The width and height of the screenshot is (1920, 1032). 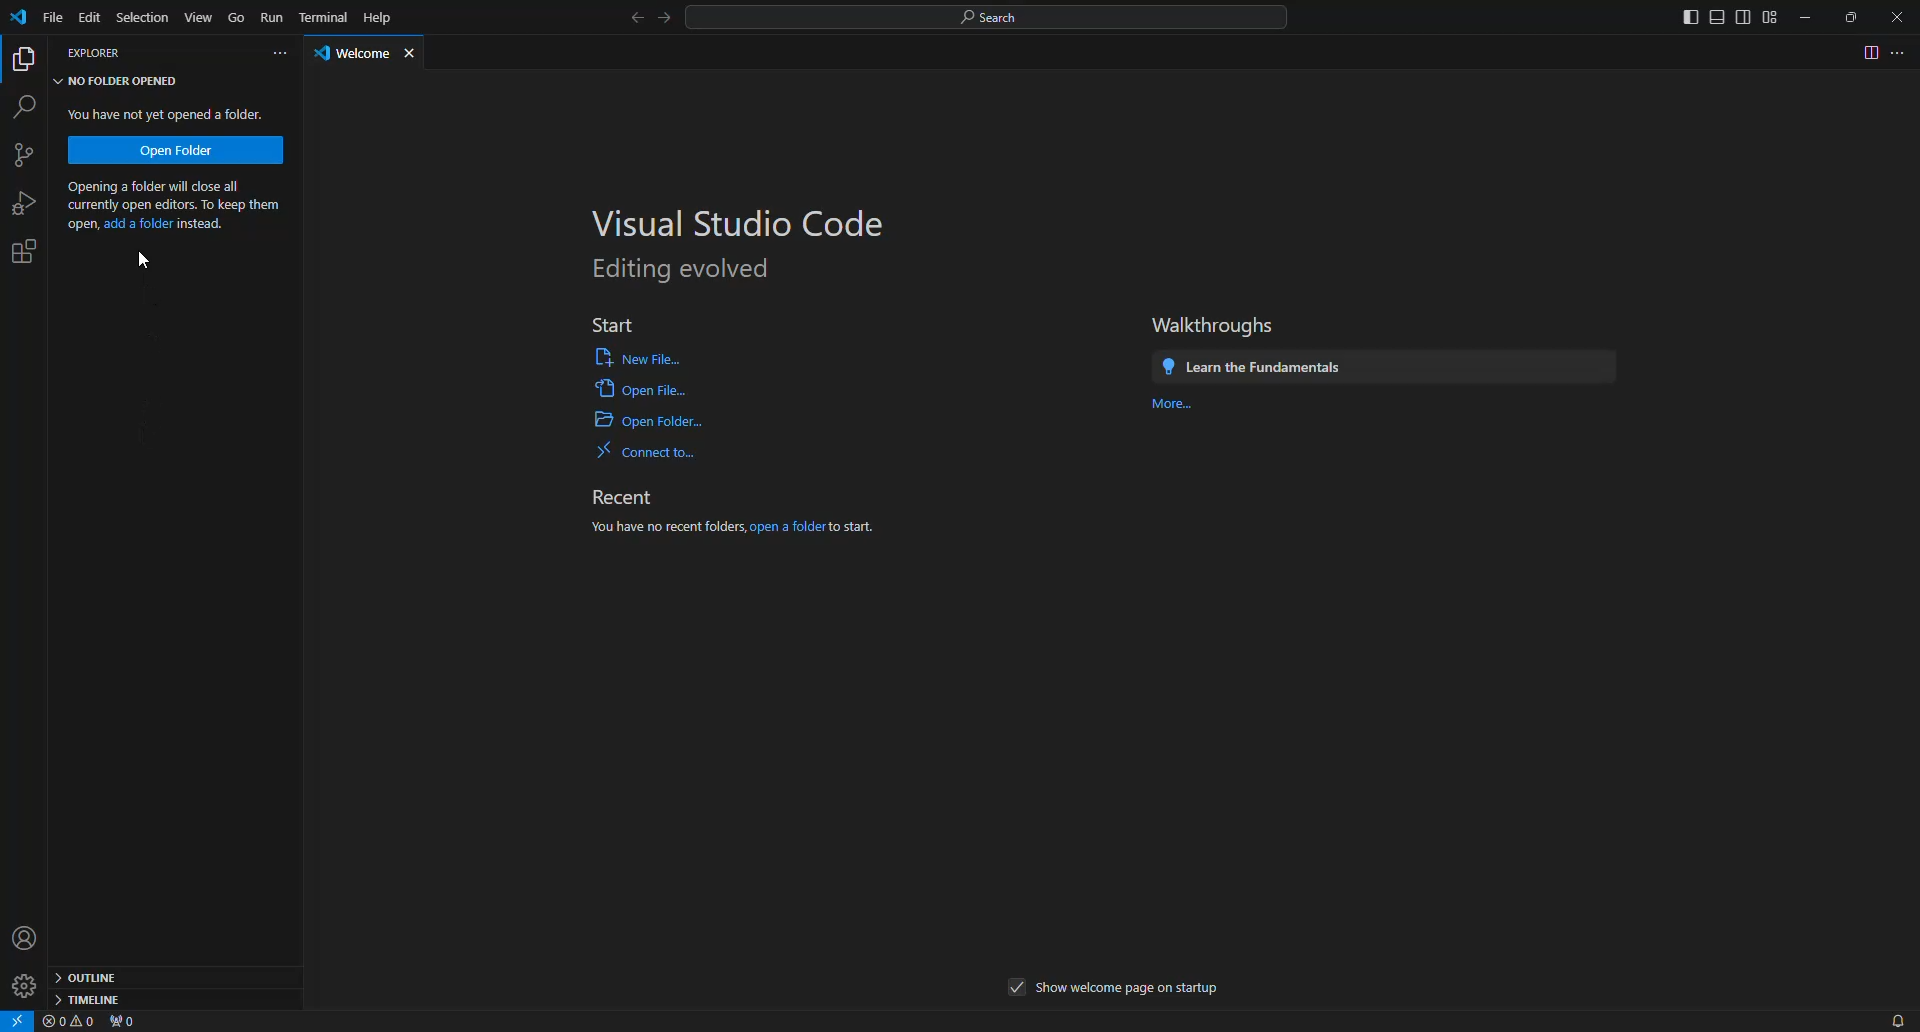 What do you see at coordinates (198, 15) in the screenshot?
I see `view` at bounding box center [198, 15].